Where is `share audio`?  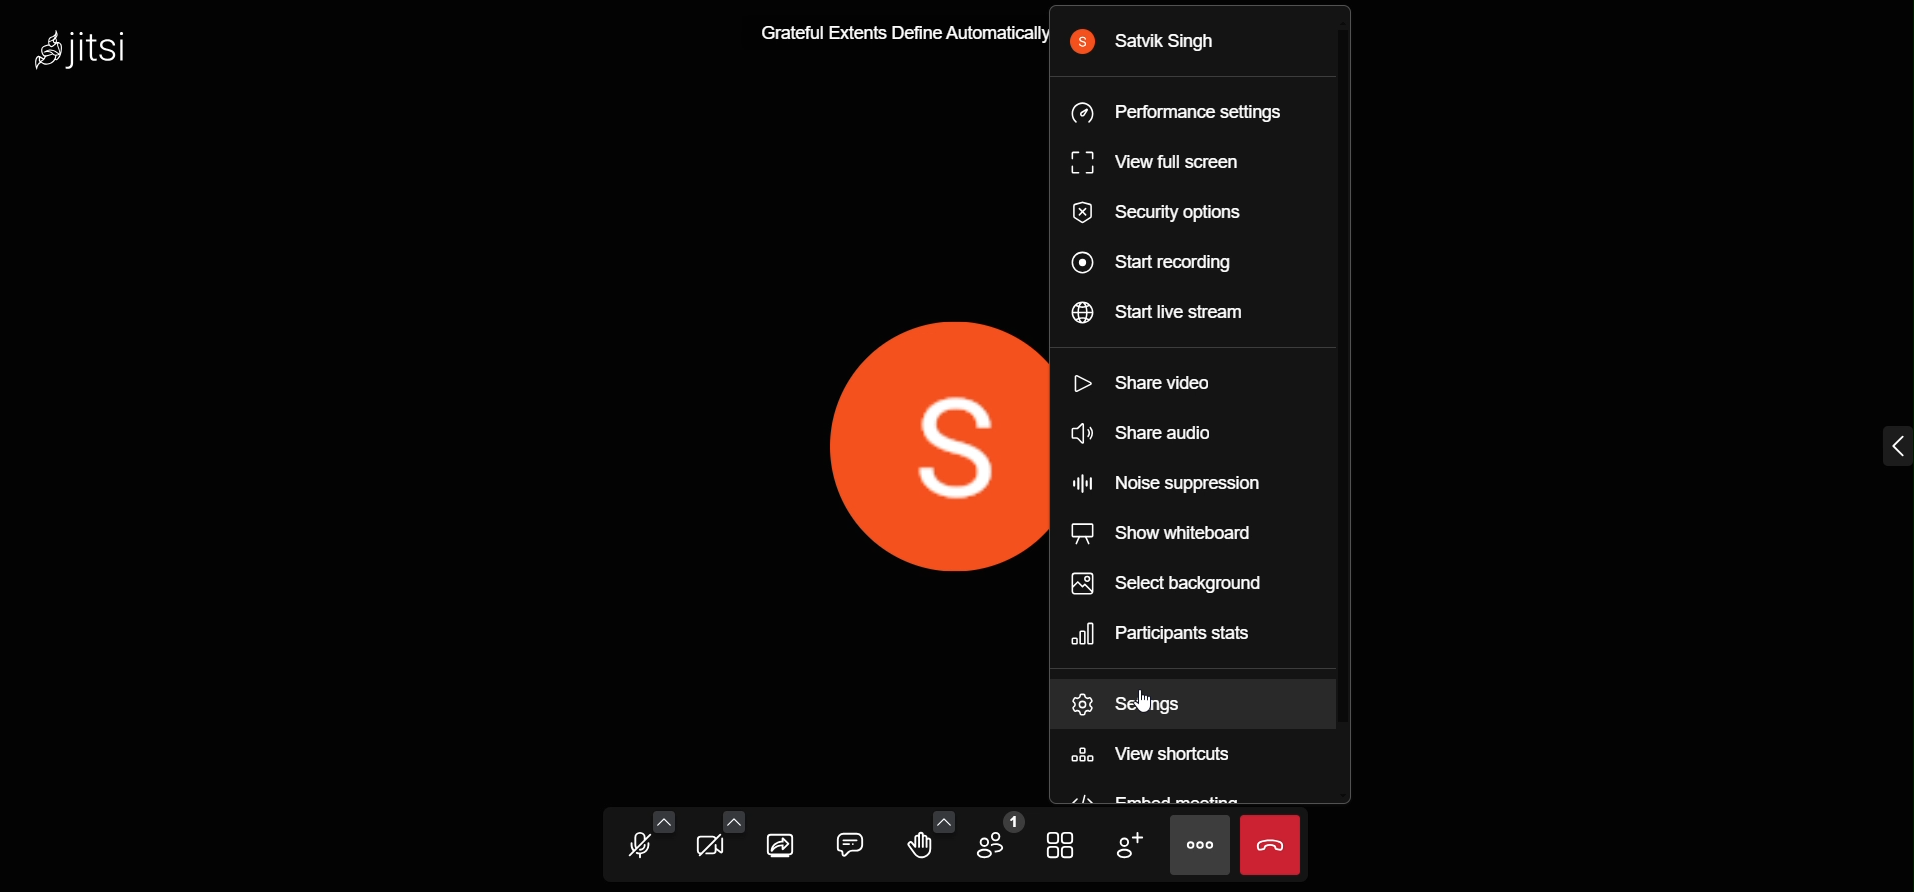 share audio is located at coordinates (1152, 433).